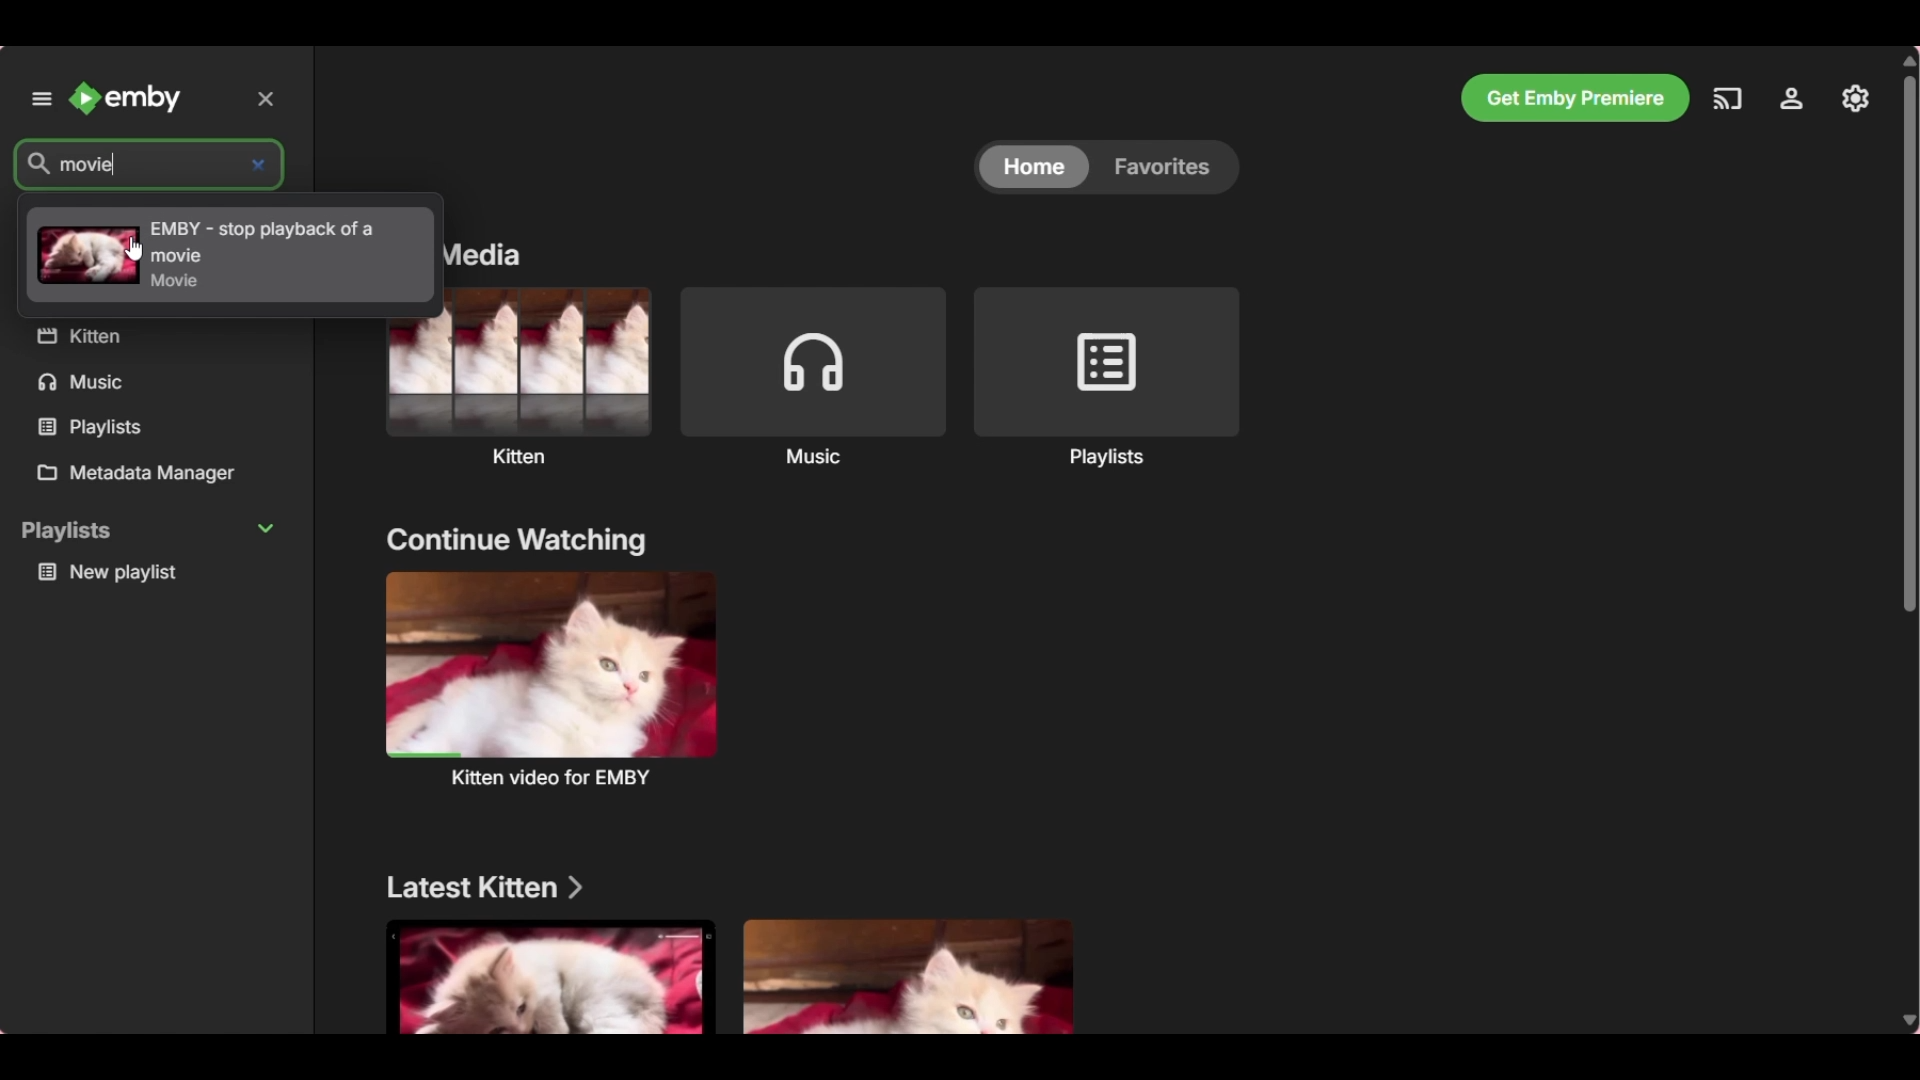 This screenshot has width=1920, height=1080. I want to click on Vertical slide bar, so click(1909, 542).